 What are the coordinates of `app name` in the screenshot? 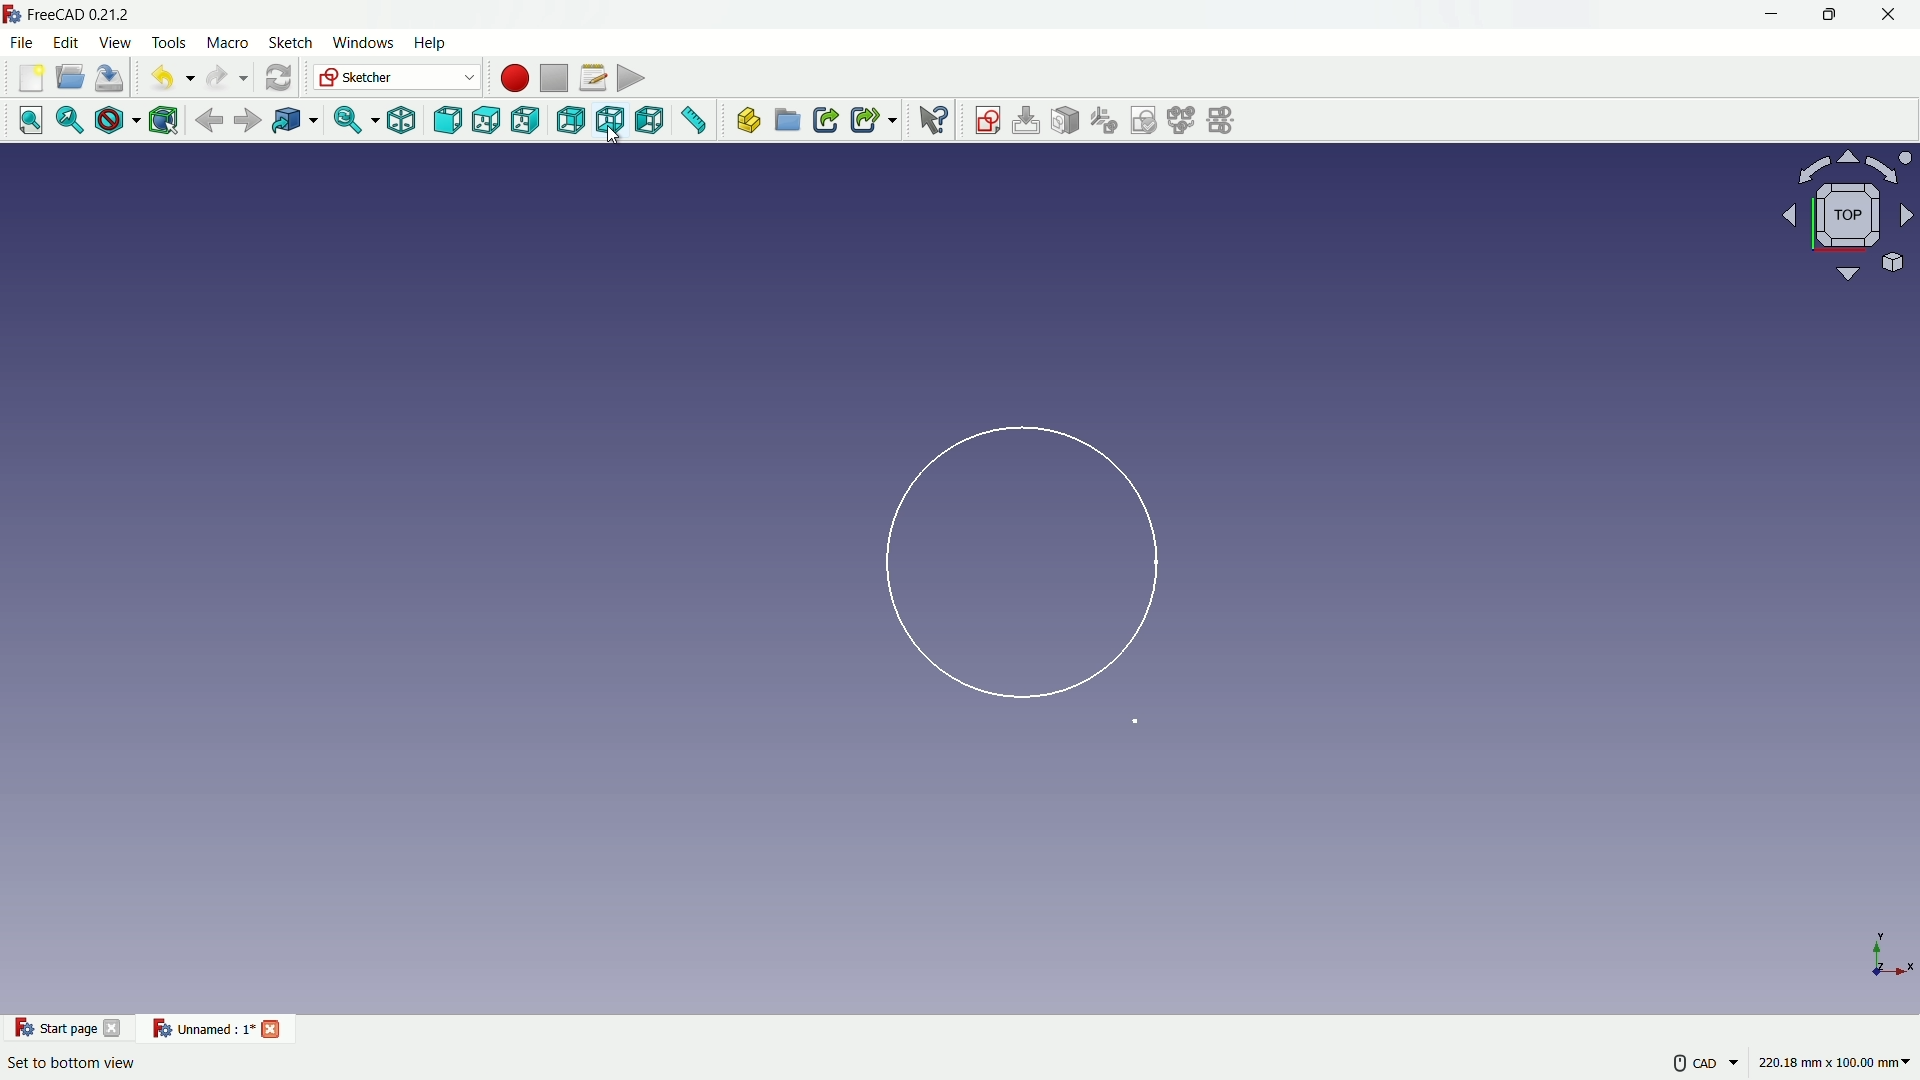 It's located at (68, 16).